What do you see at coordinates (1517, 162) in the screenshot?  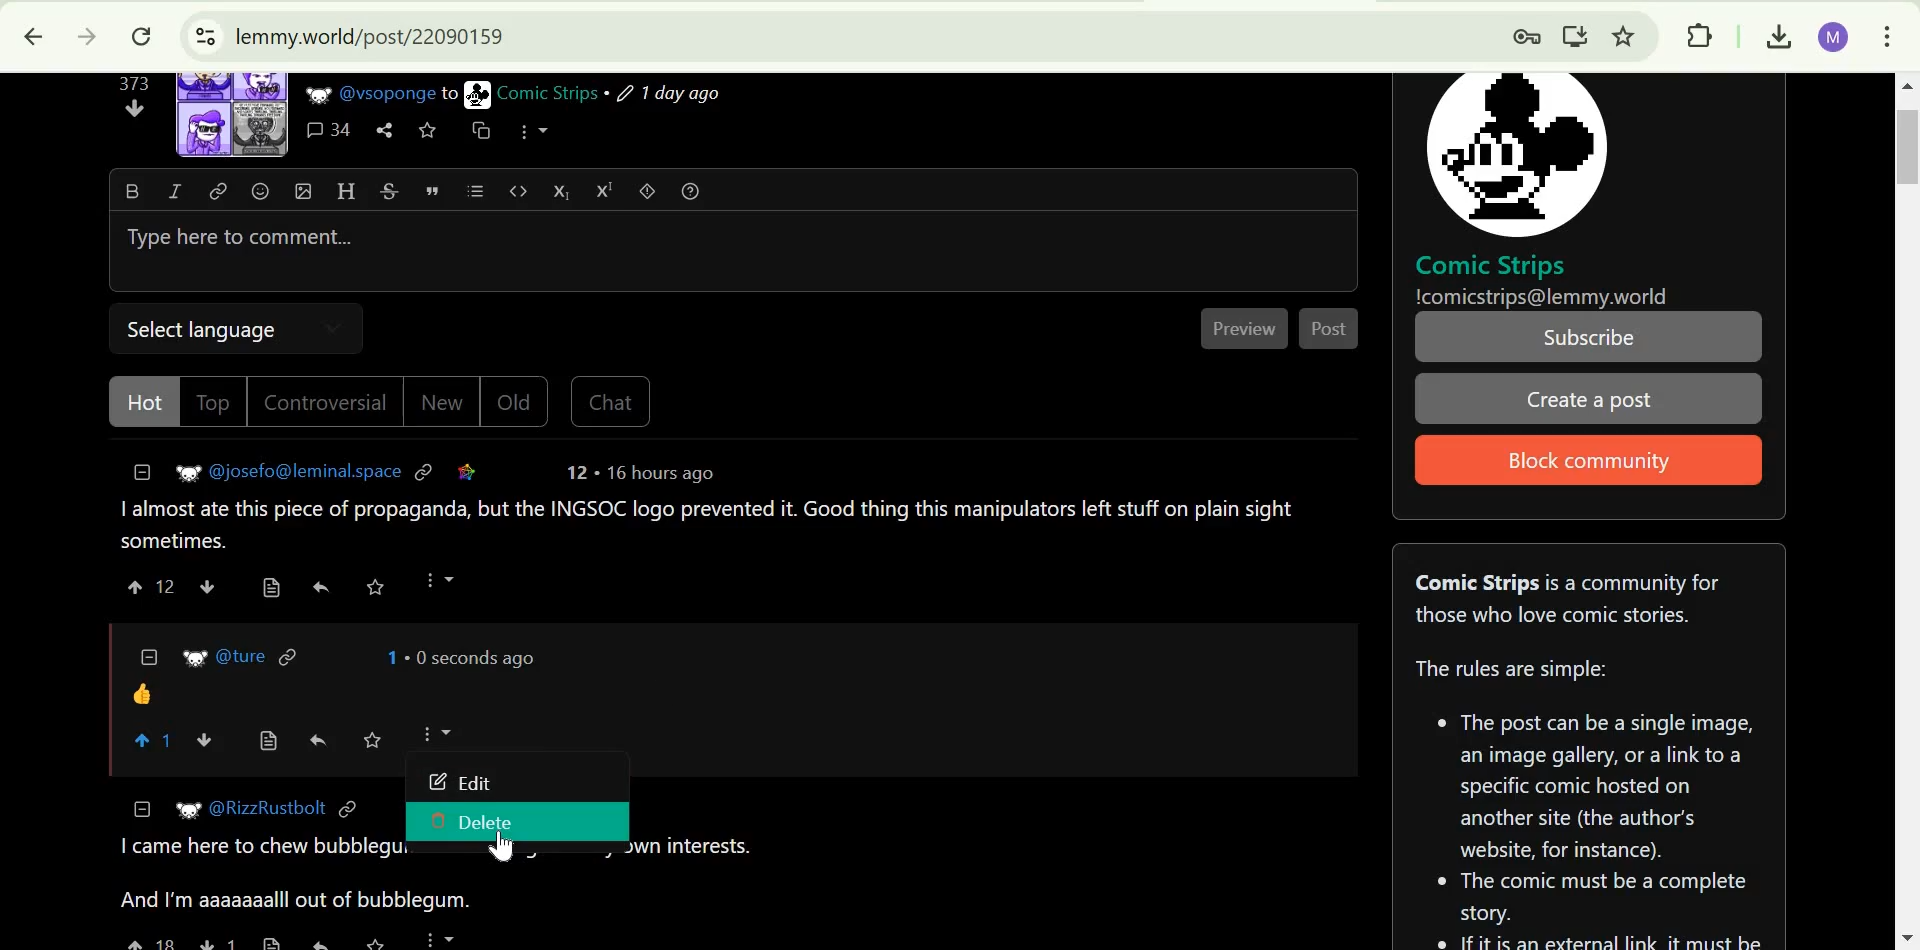 I see `community icon` at bounding box center [1517, 162].